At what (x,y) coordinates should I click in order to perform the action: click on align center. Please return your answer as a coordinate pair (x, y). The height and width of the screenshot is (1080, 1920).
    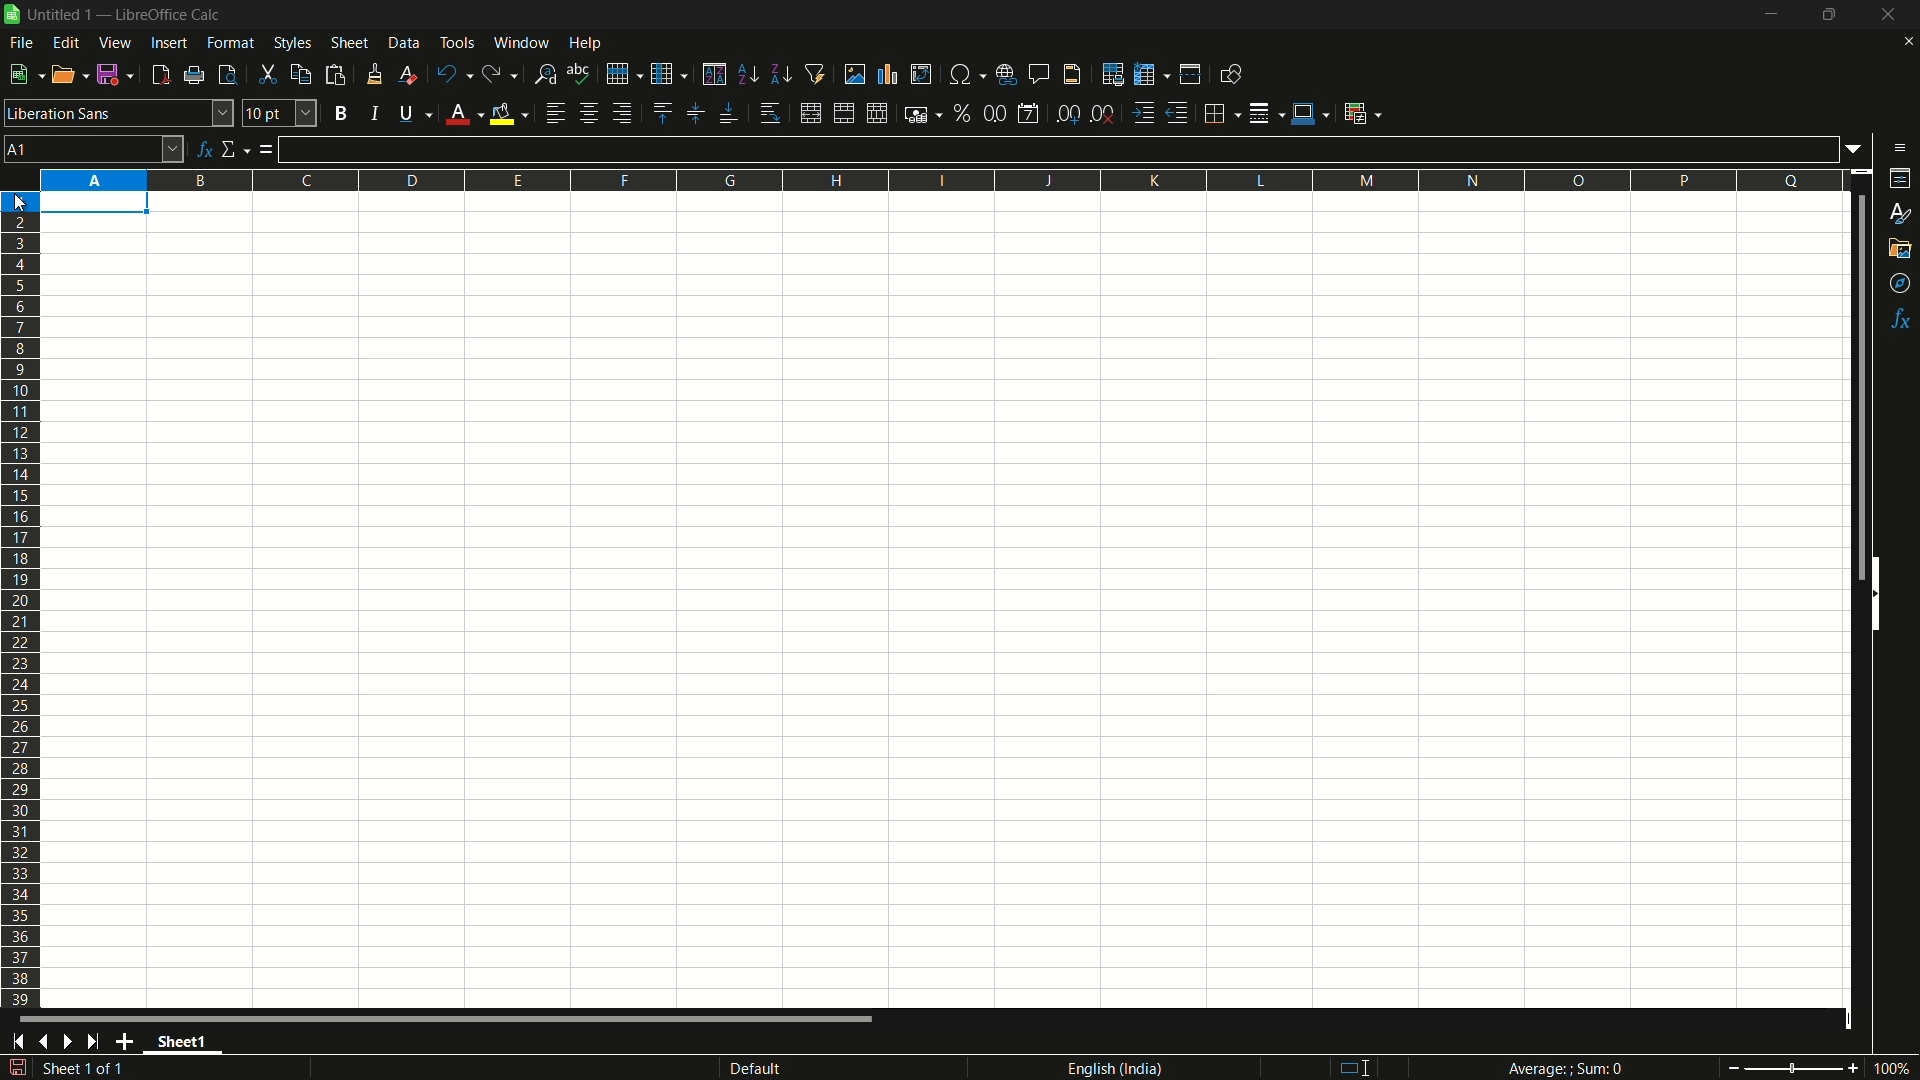
    Looking at the image, I should click on (588, 114).